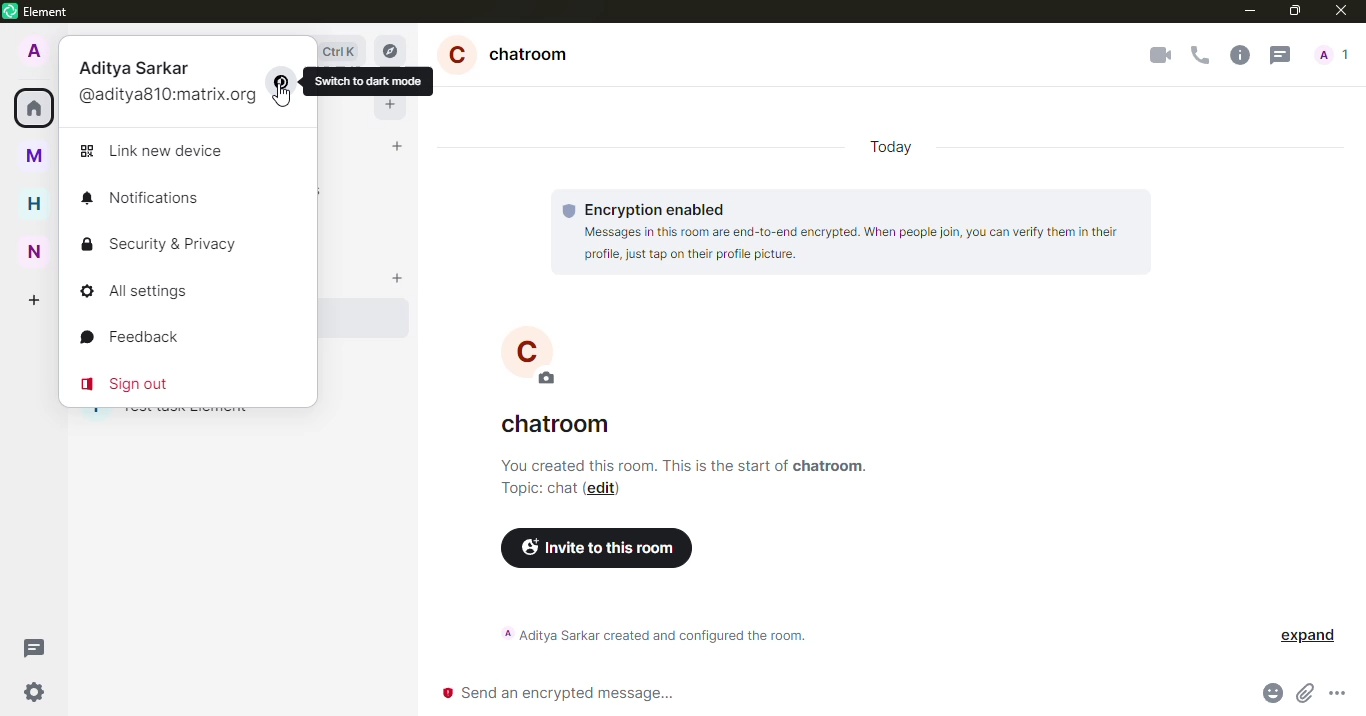 The width and height of the screenshot is (1366, 716). What do you see at coordinates (371, 79) in the screenshot?
I see `switch to dark mode` at bounding box center [371, 79].